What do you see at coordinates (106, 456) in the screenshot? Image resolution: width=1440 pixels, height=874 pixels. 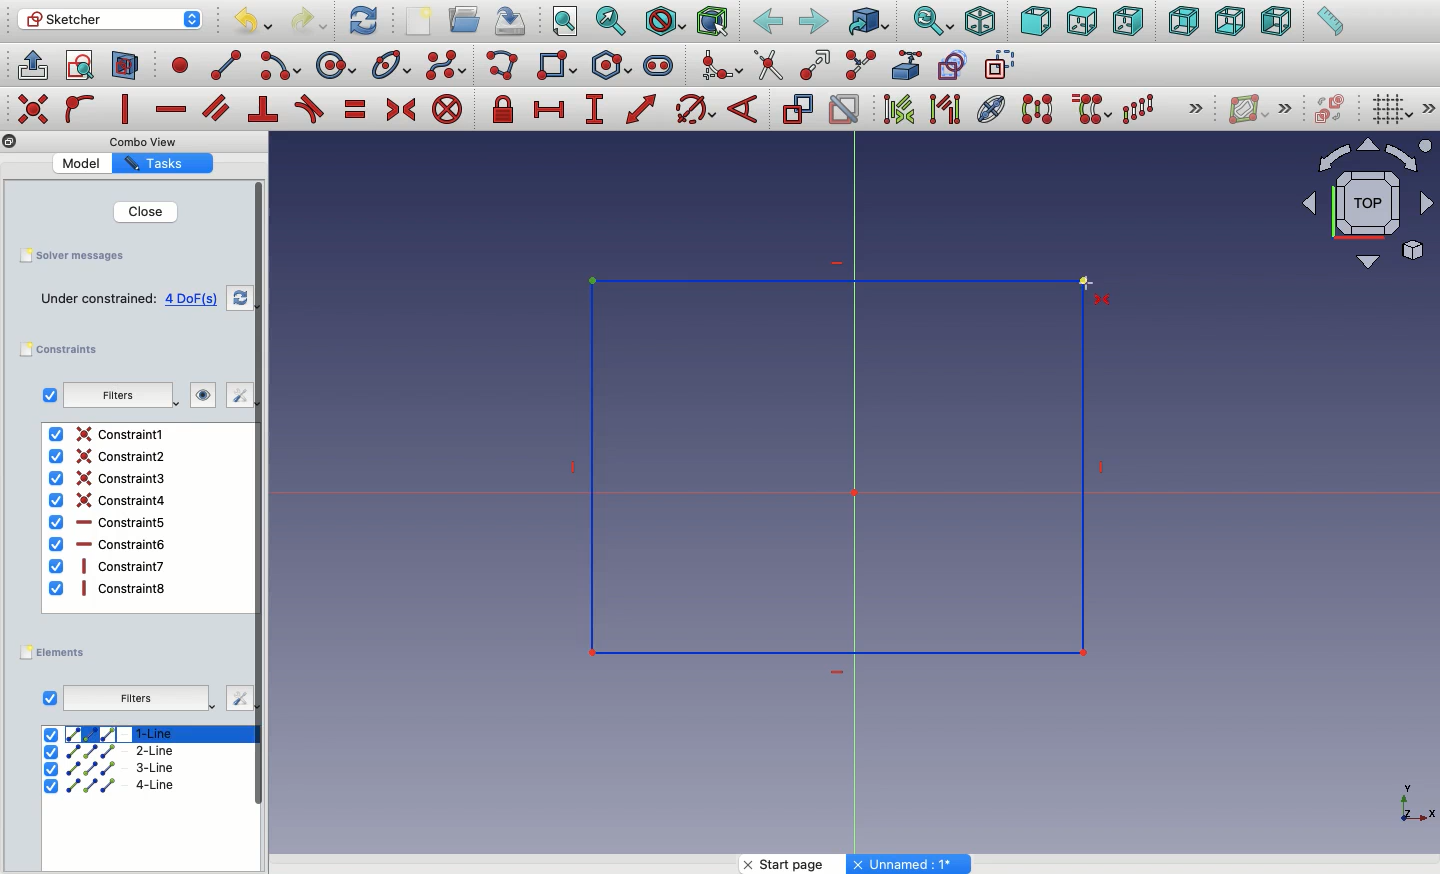 I see `Constraint2` at bounding box center [106, 456].